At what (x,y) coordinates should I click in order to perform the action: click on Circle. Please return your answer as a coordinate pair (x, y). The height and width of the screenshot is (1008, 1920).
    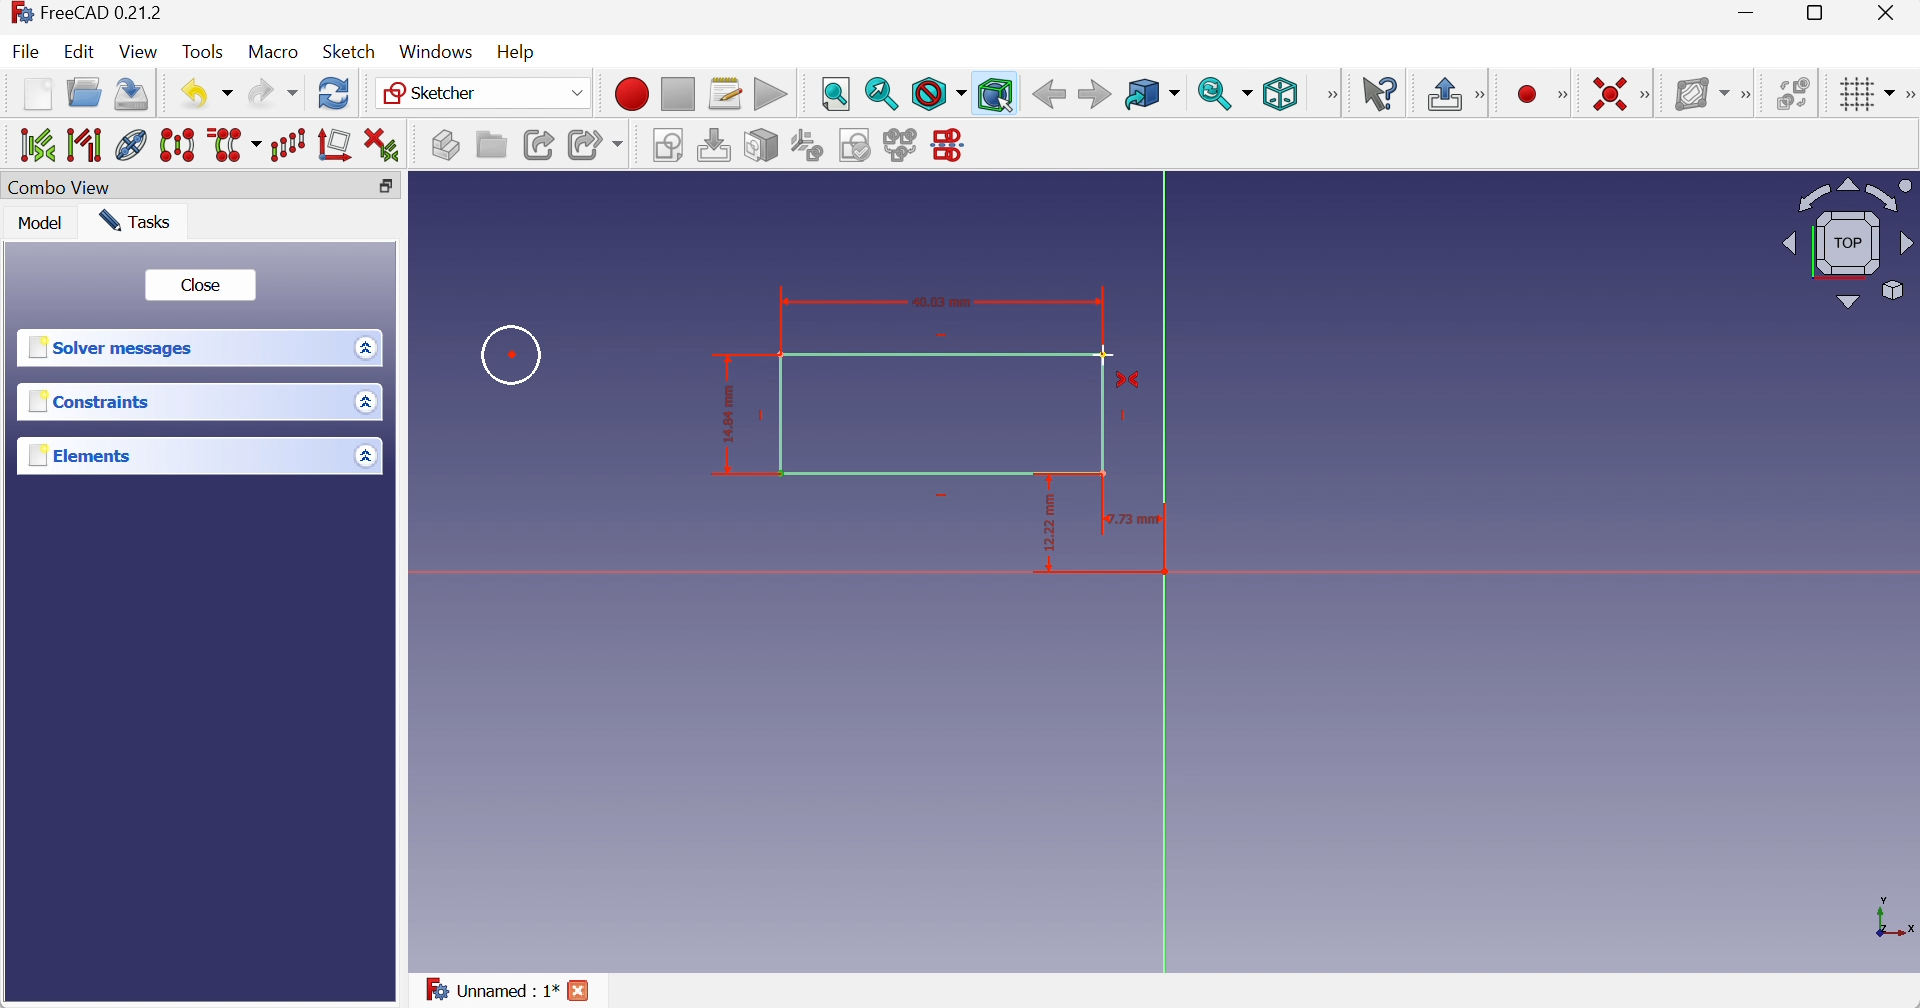
    Looking at the image, I should click on (513, 354).